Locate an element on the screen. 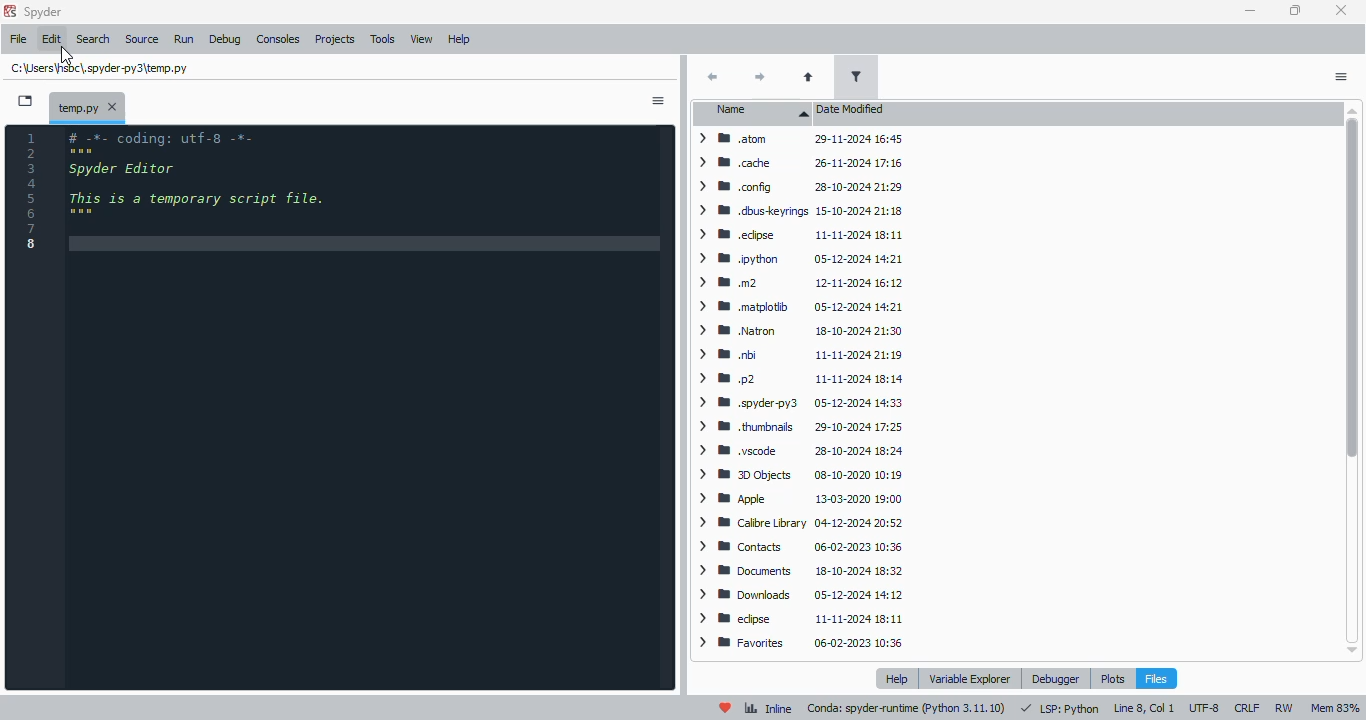 The width and height of the screenshot is (1366, 720). tools is located at coordinates (382, 39).